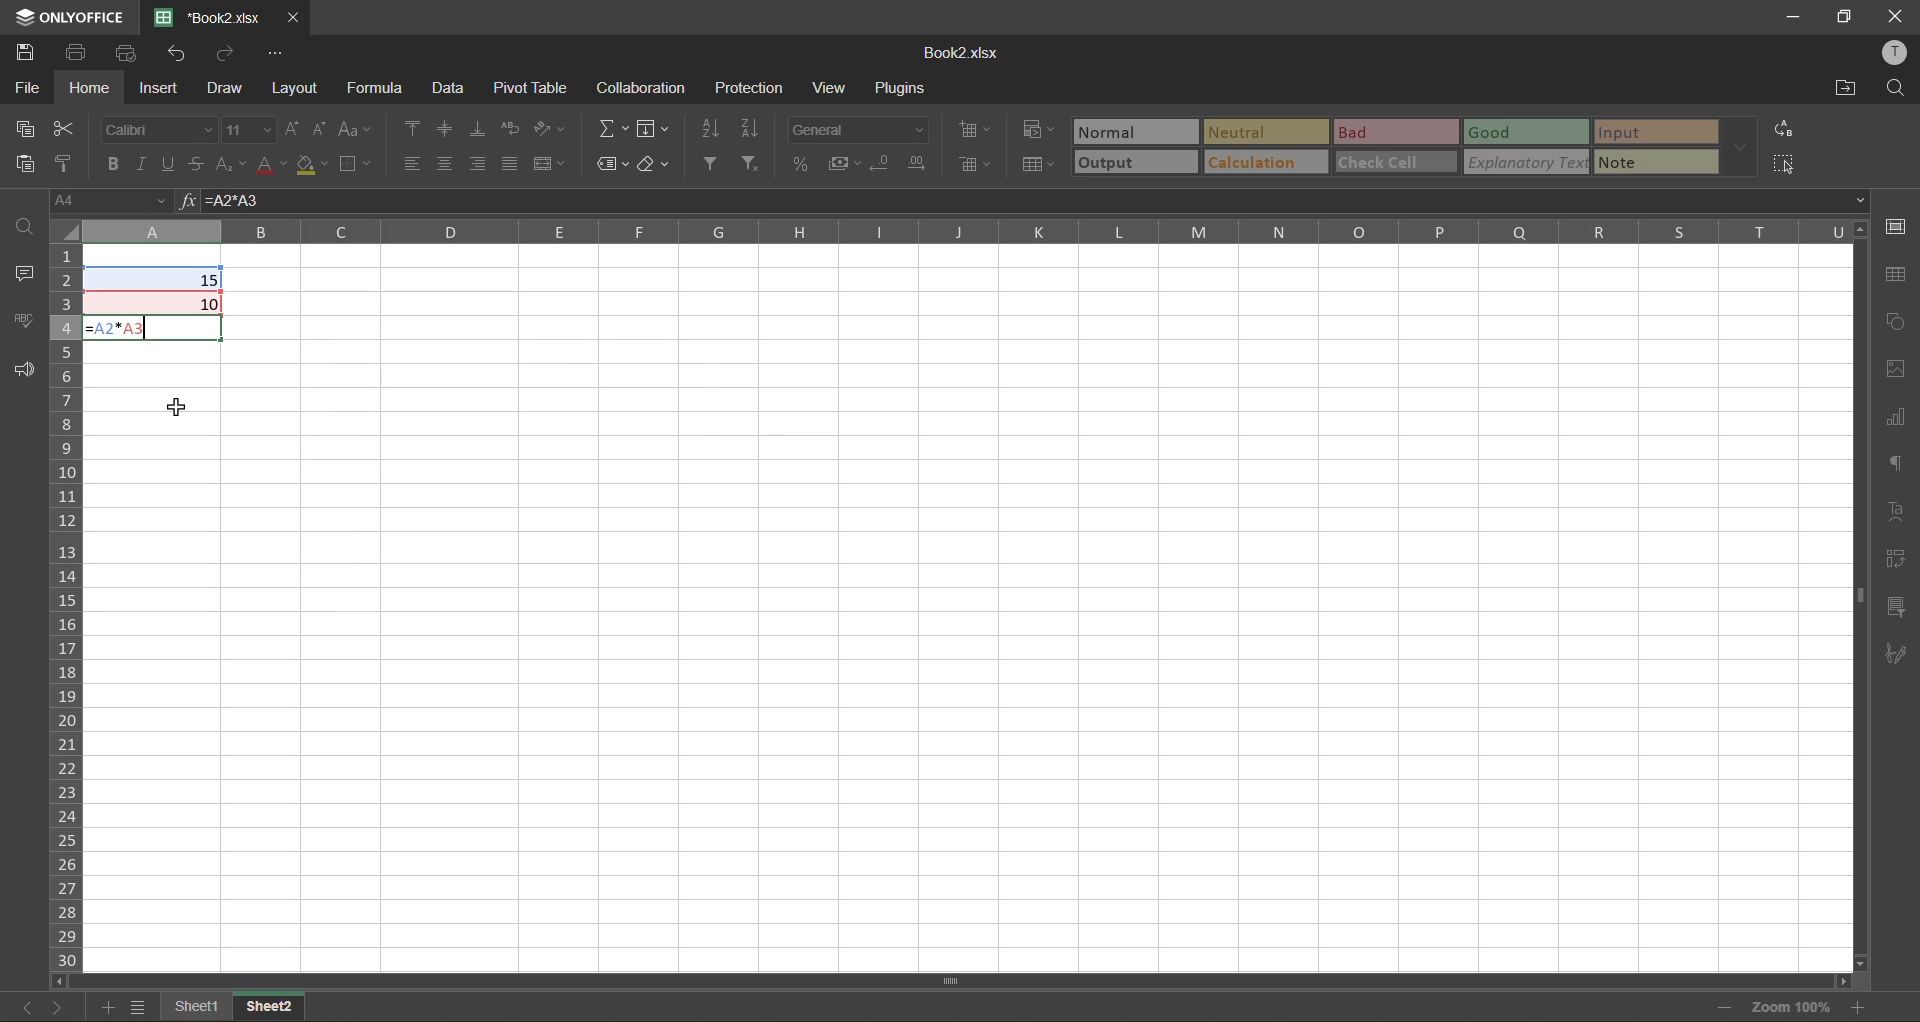 The width and height of the screenshot is (1920, 1022). What do you see at coordinates (106, 198) in the screenshot?
I see `A4` at bounding box center [106, 198].